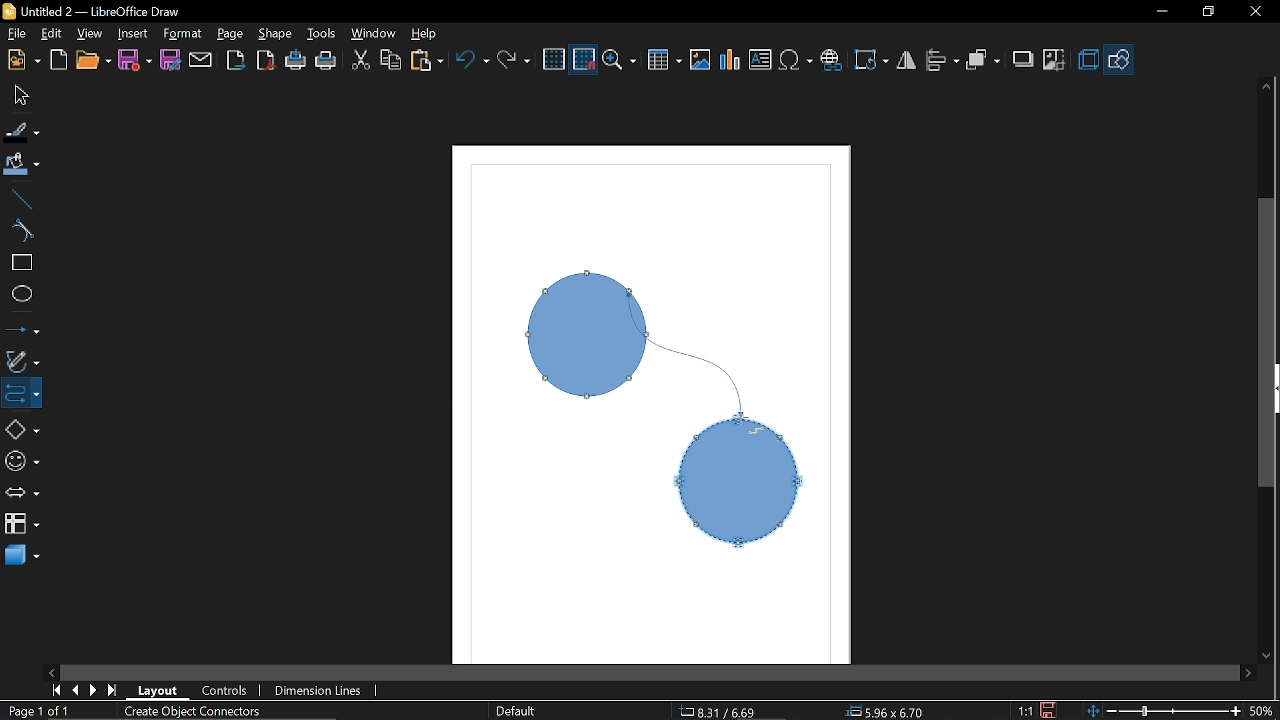 This screenshot has width=1280, height=720. What do you see at coordinates (872, 58) in the screenshot?
I see `Rotate` at bounding box center [872, 58].